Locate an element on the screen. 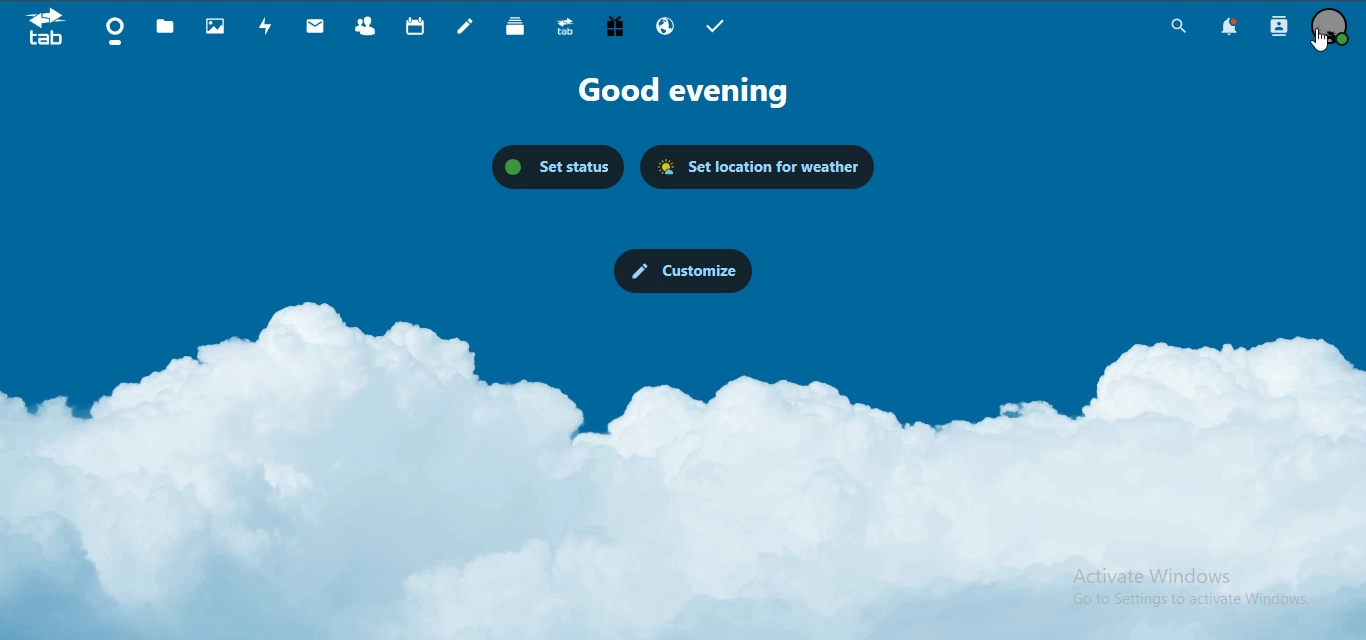 This screenshot has width=1366, height=640. email hosting is located at coordinates (668, 28).